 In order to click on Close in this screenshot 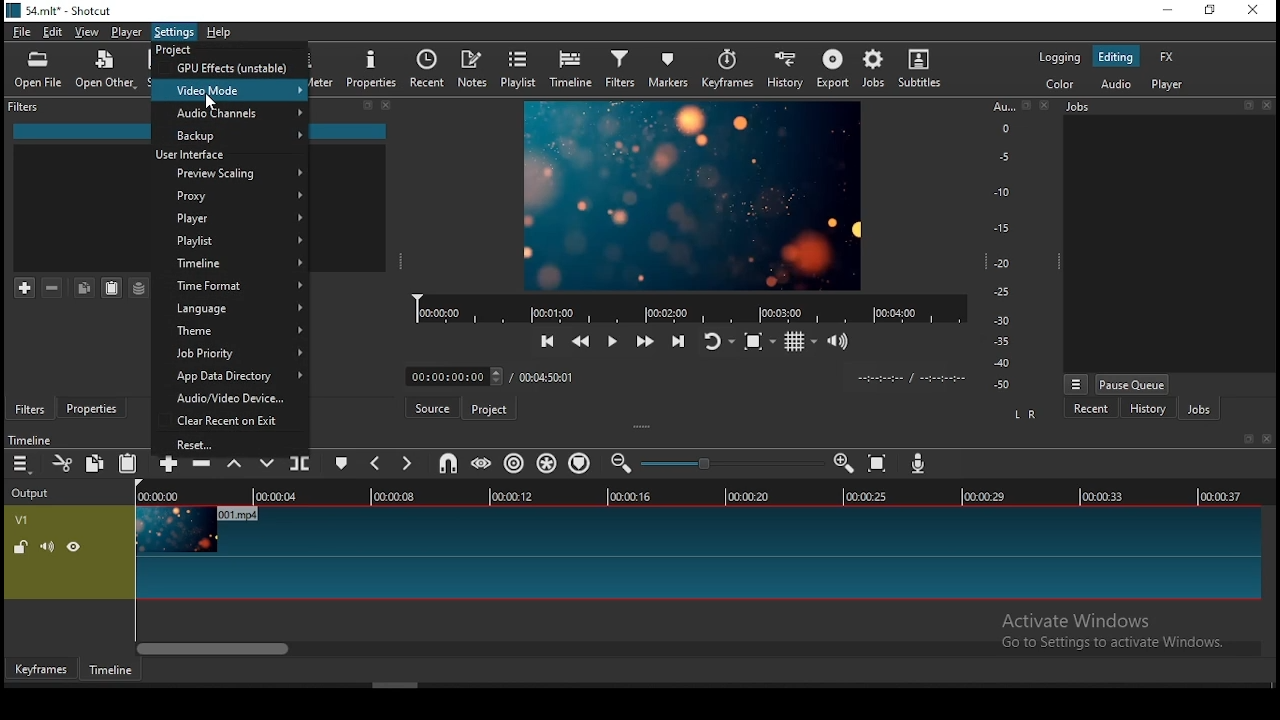, I will do `click(1267, 439)`.